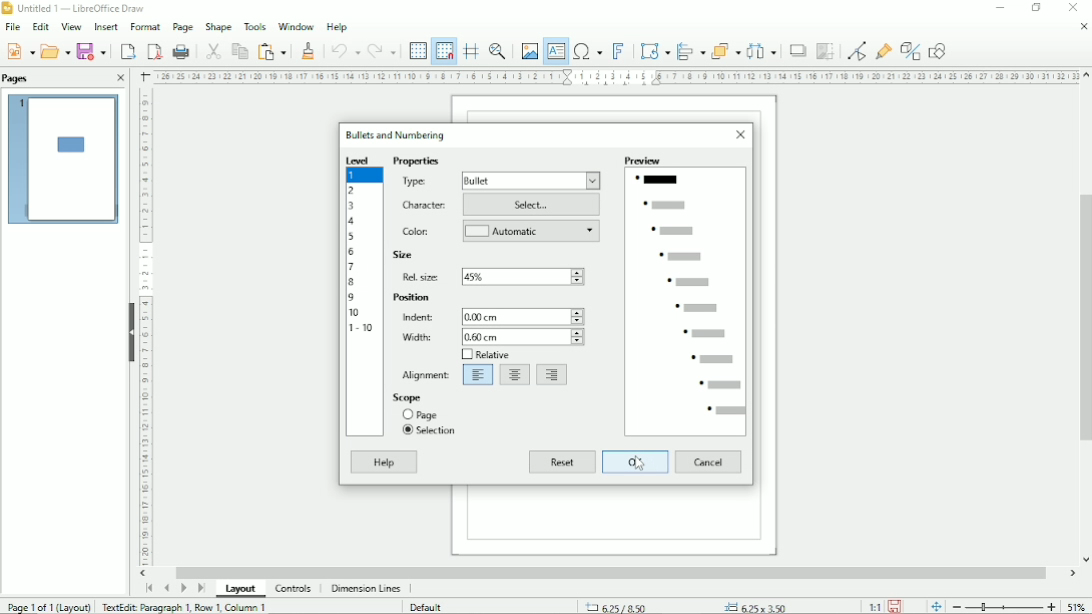  Describe the element at coordinates (478, 375) in the screenshot. I see `Left alignment` at that location.